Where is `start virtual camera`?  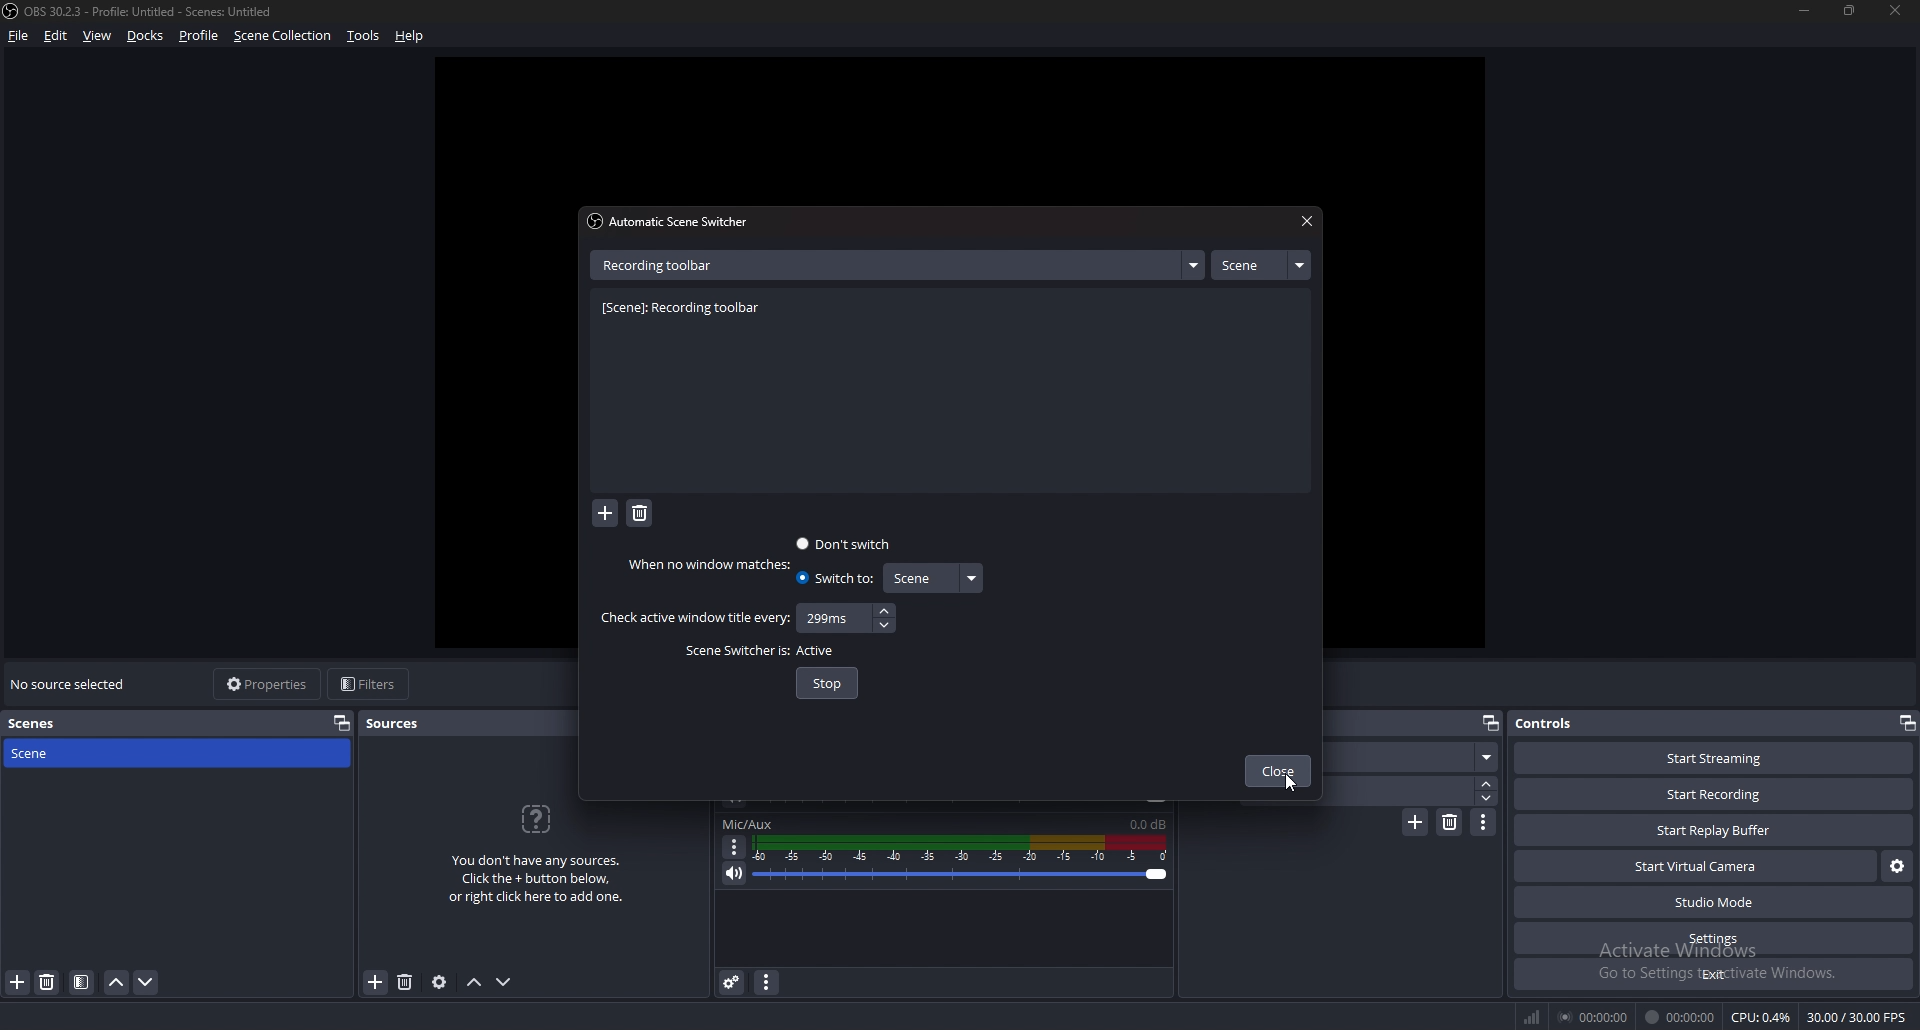 start virtual camera is located at coordinates (1698, 866).